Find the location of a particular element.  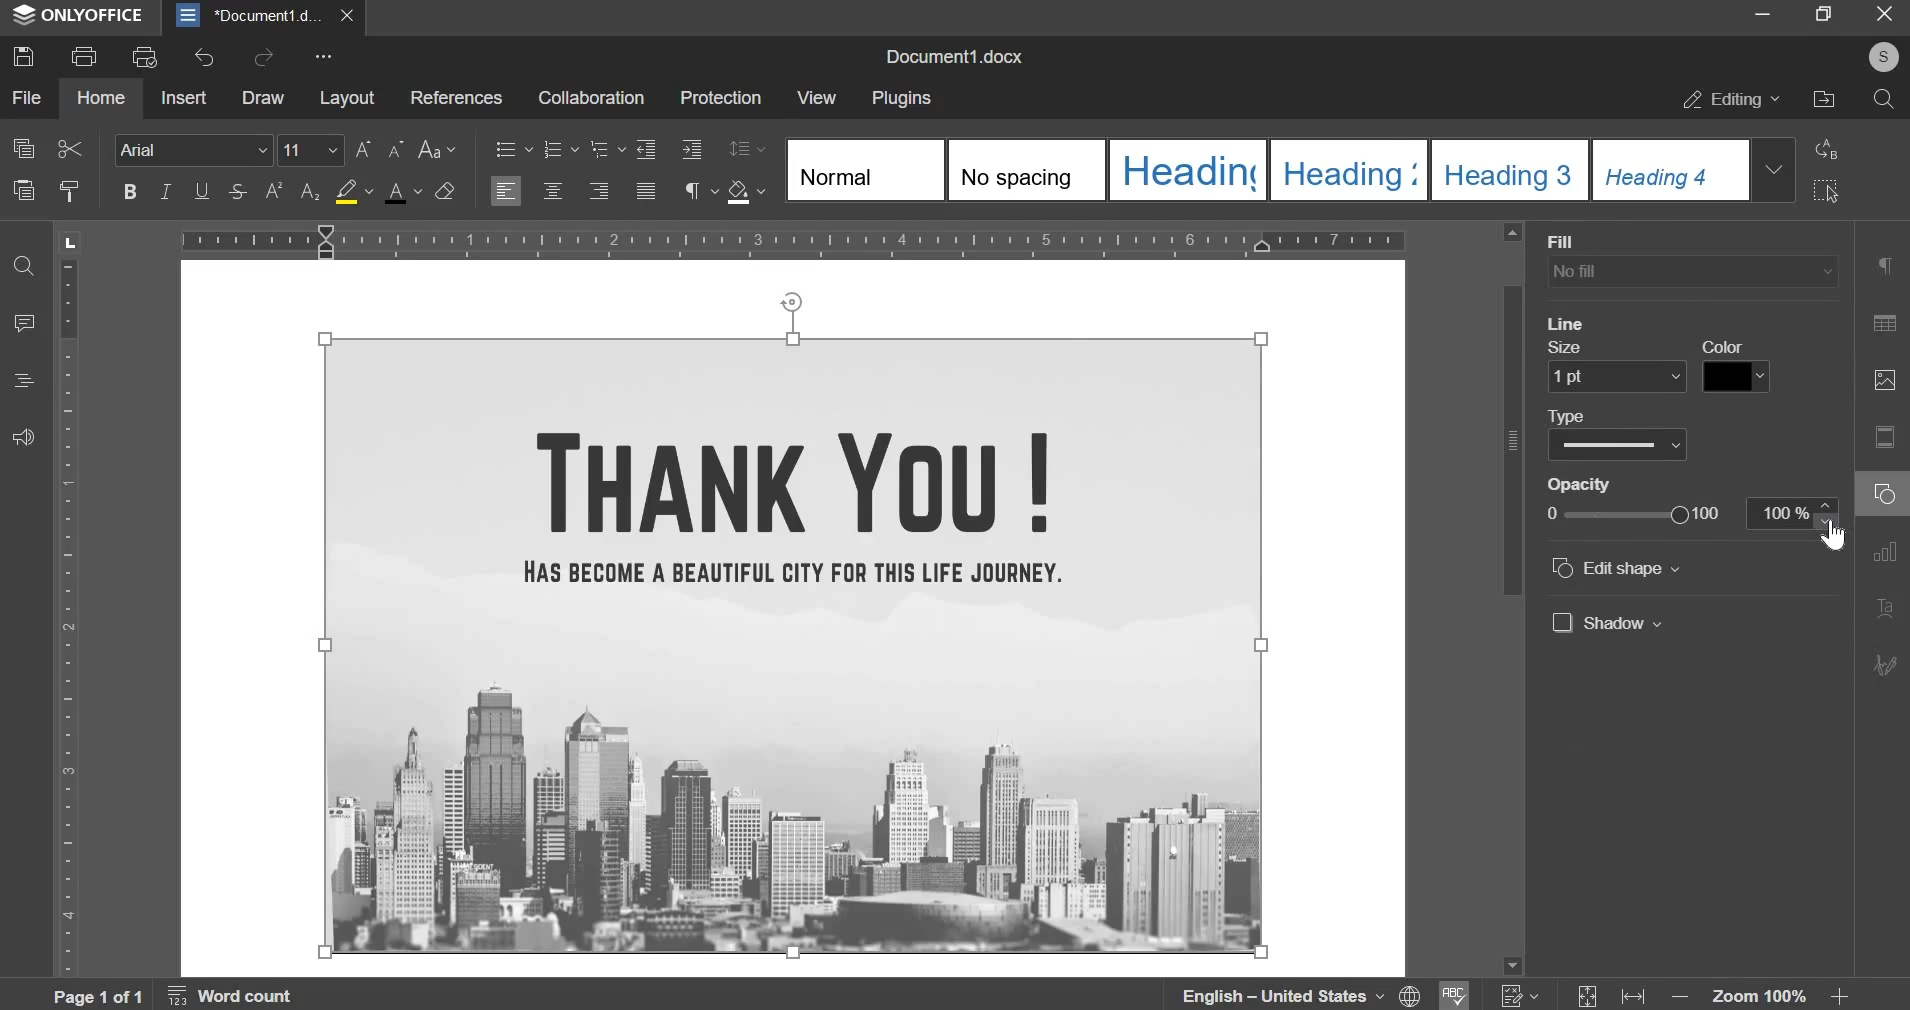

paste is located at coordinates (24, 189).